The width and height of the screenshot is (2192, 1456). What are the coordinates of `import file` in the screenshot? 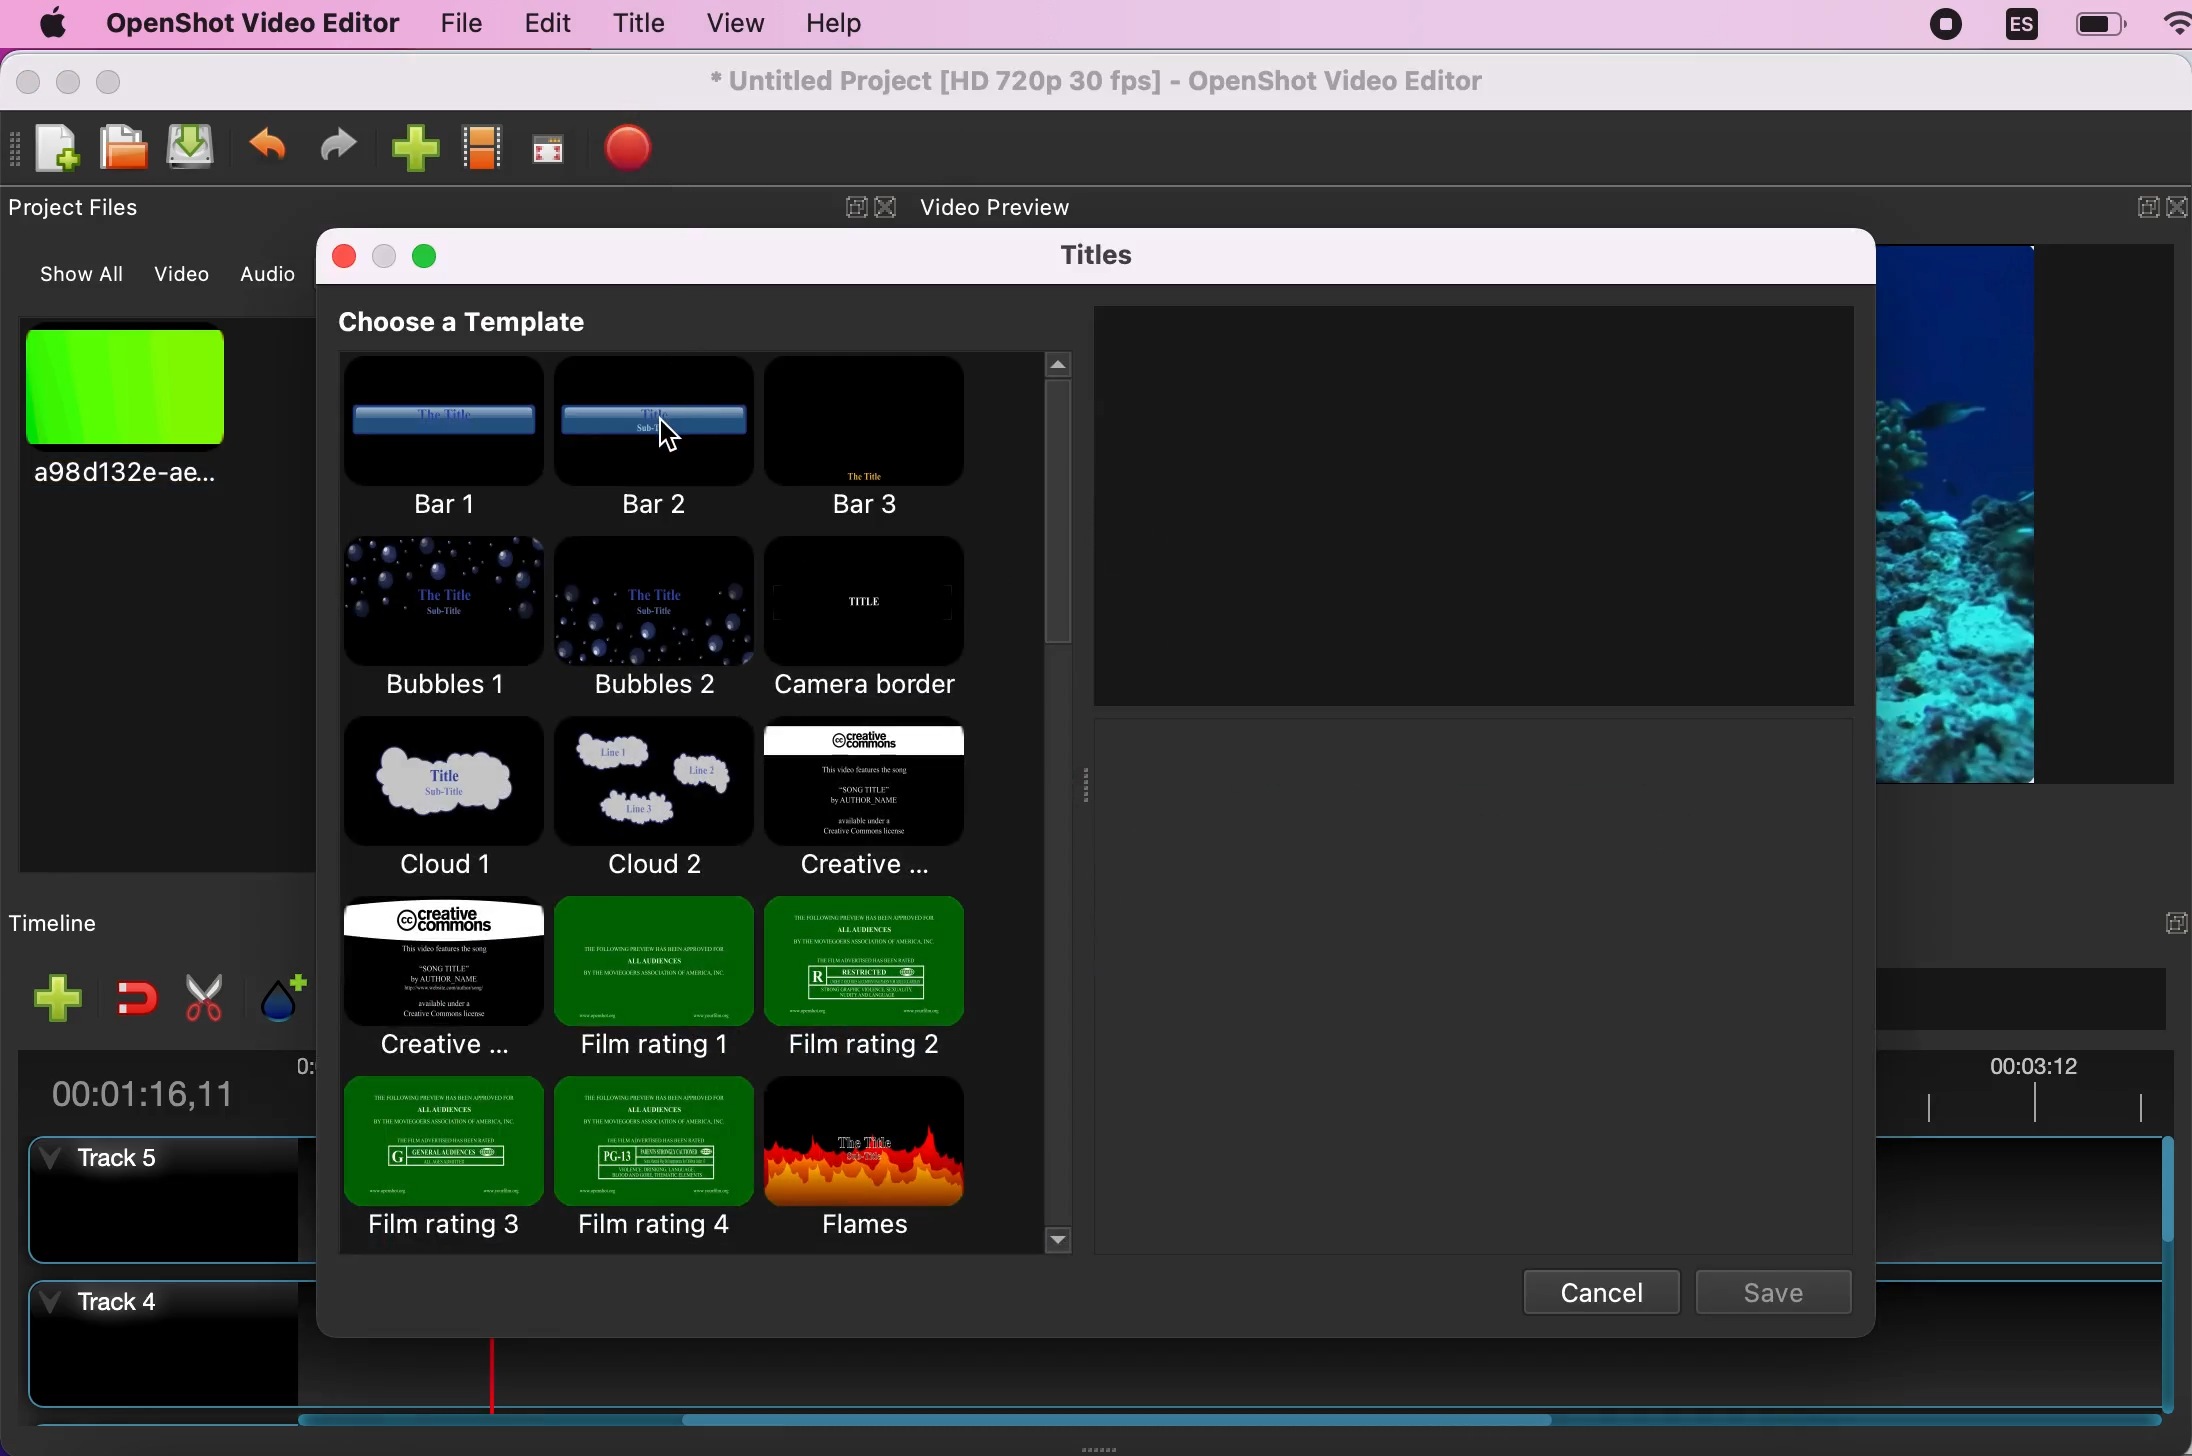 It's located at (415, 147).